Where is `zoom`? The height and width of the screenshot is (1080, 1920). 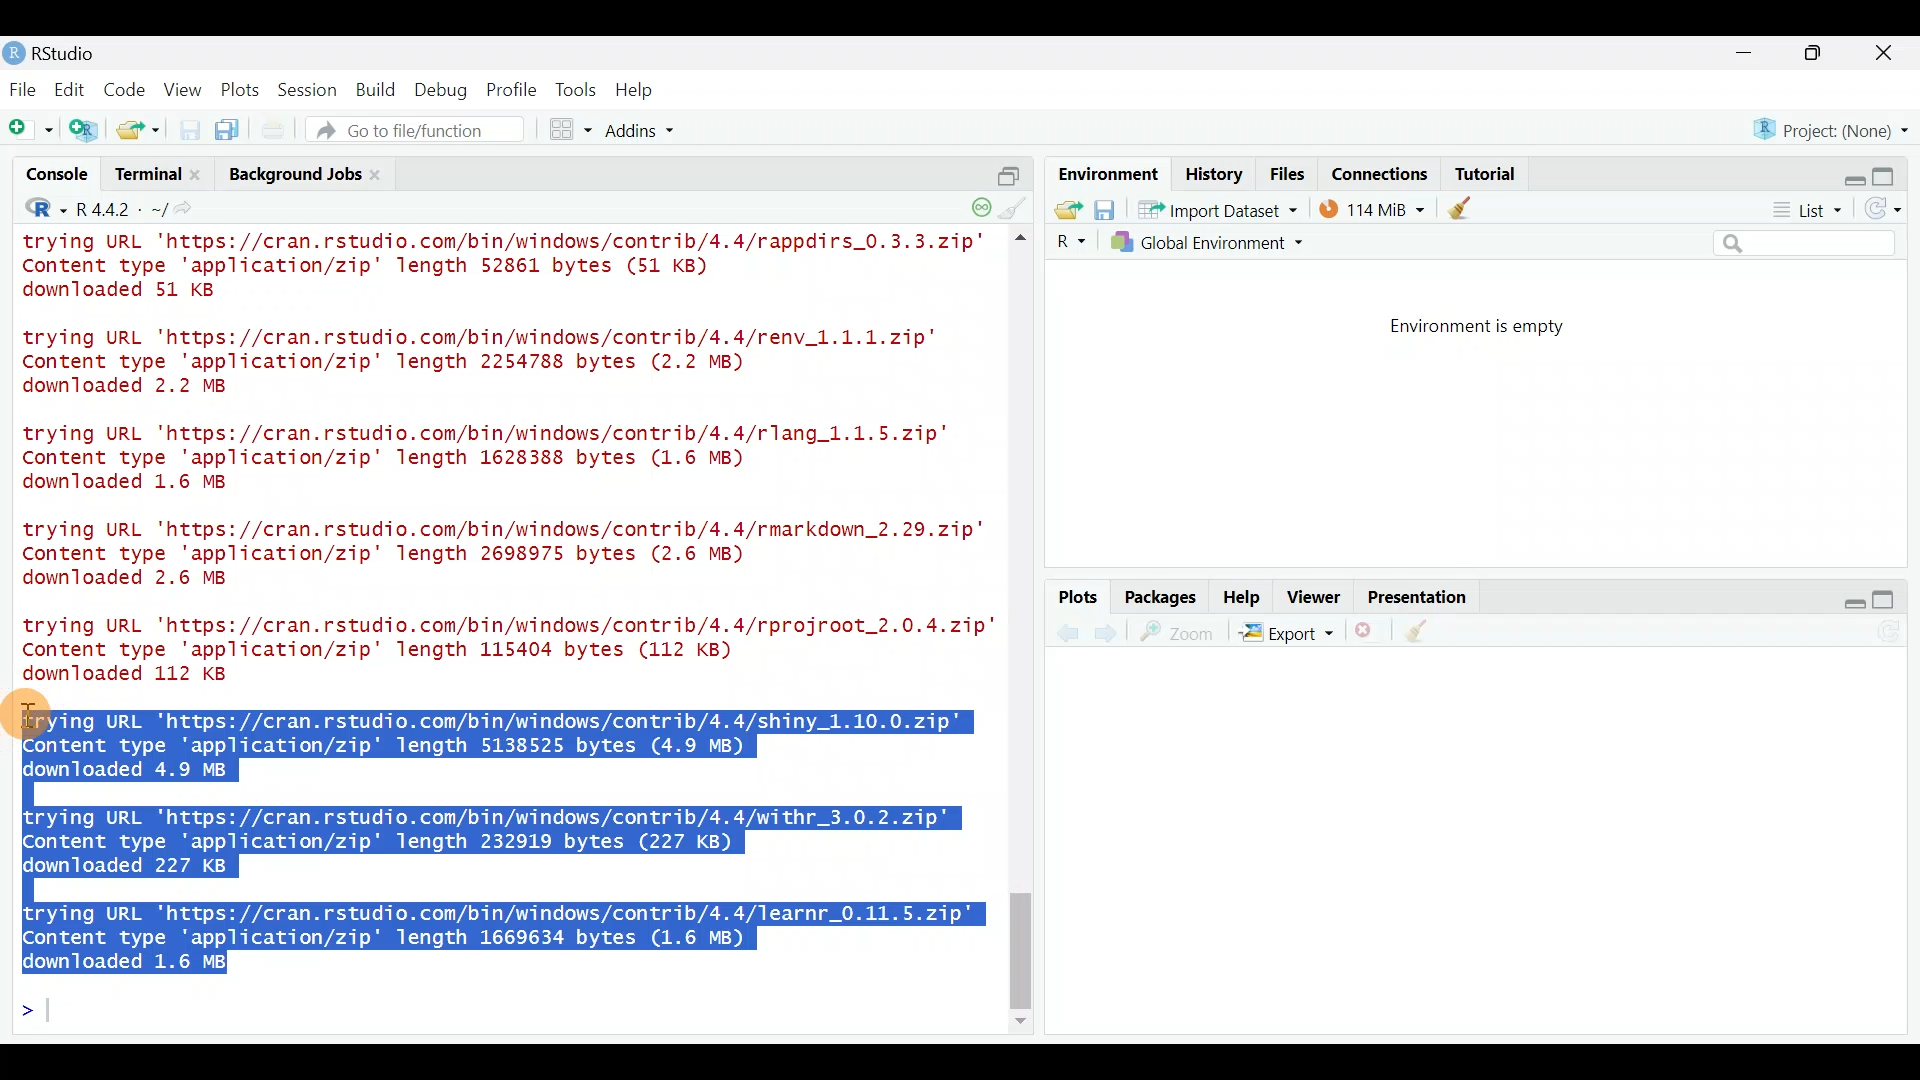 zoom is located at coordinates (1181, 633).